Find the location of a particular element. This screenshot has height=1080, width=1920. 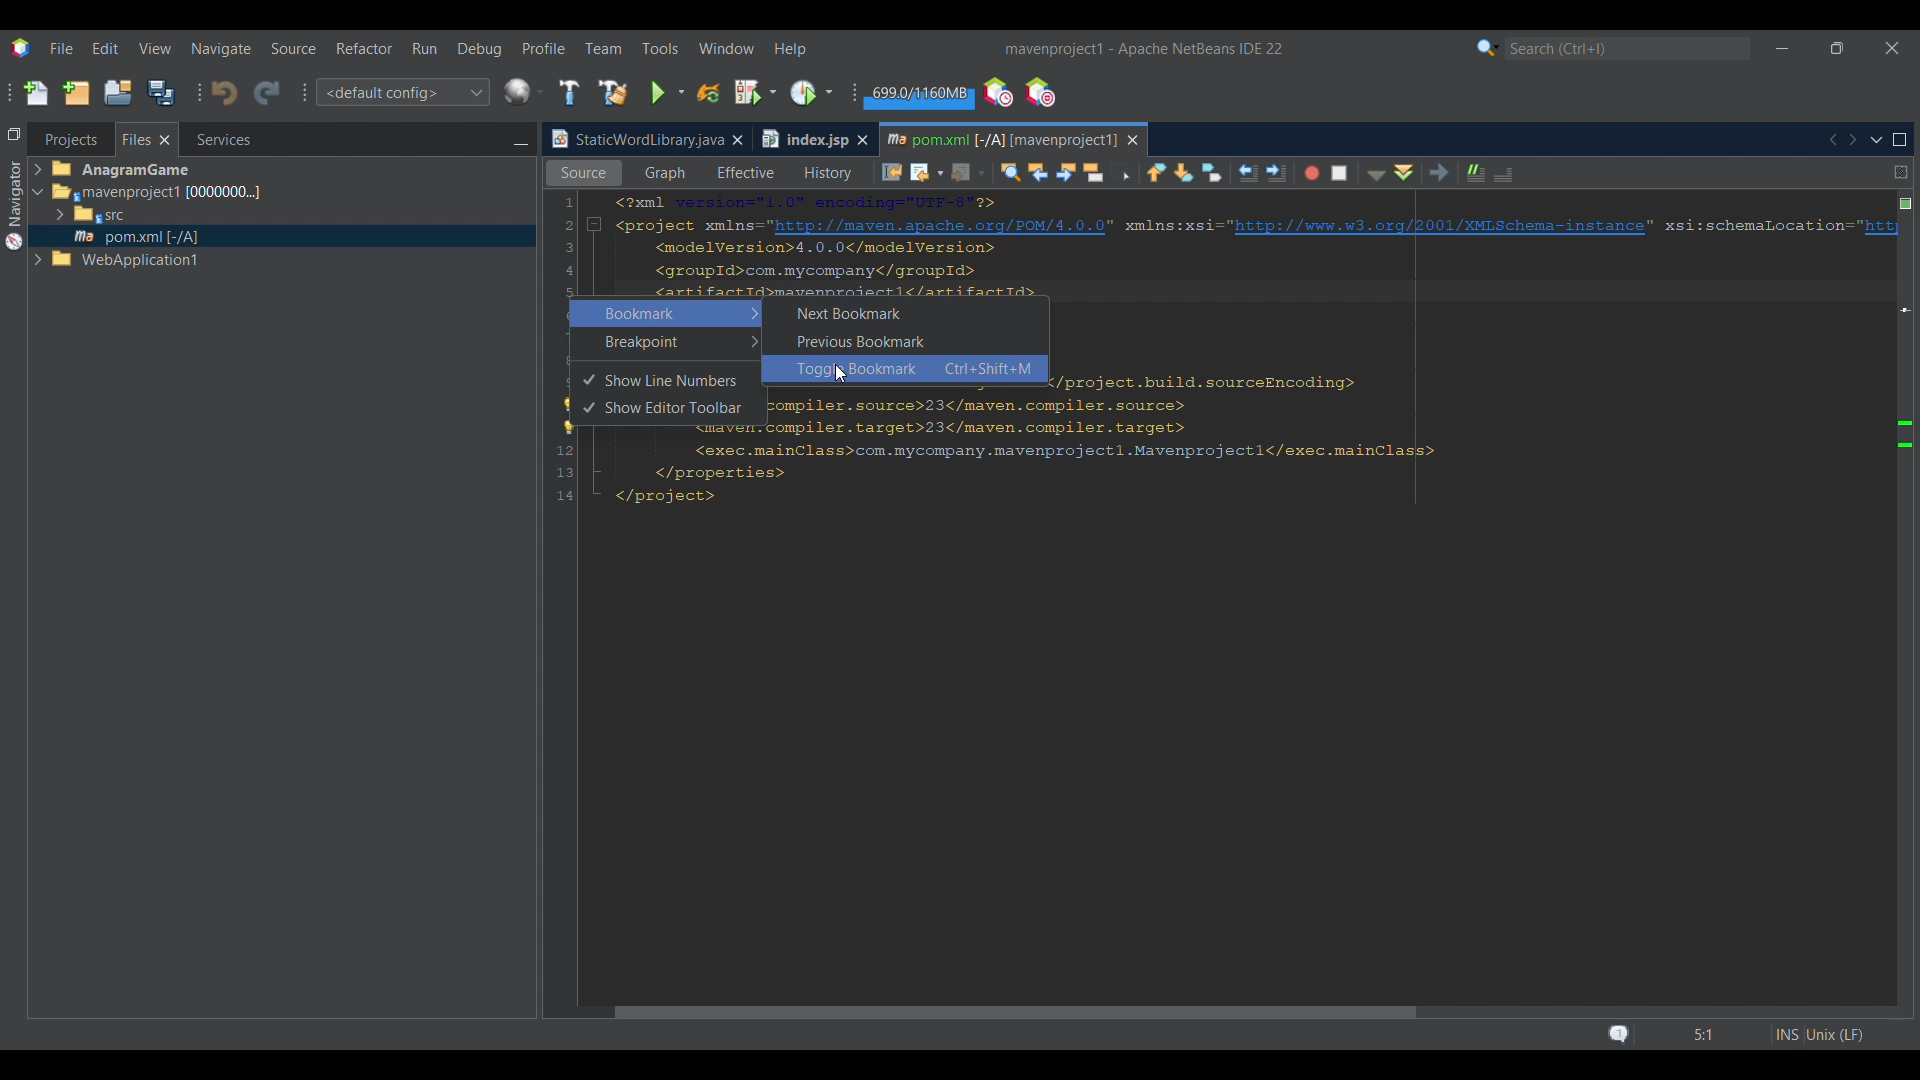

Refactor menu is located at coordinates (363, 48).